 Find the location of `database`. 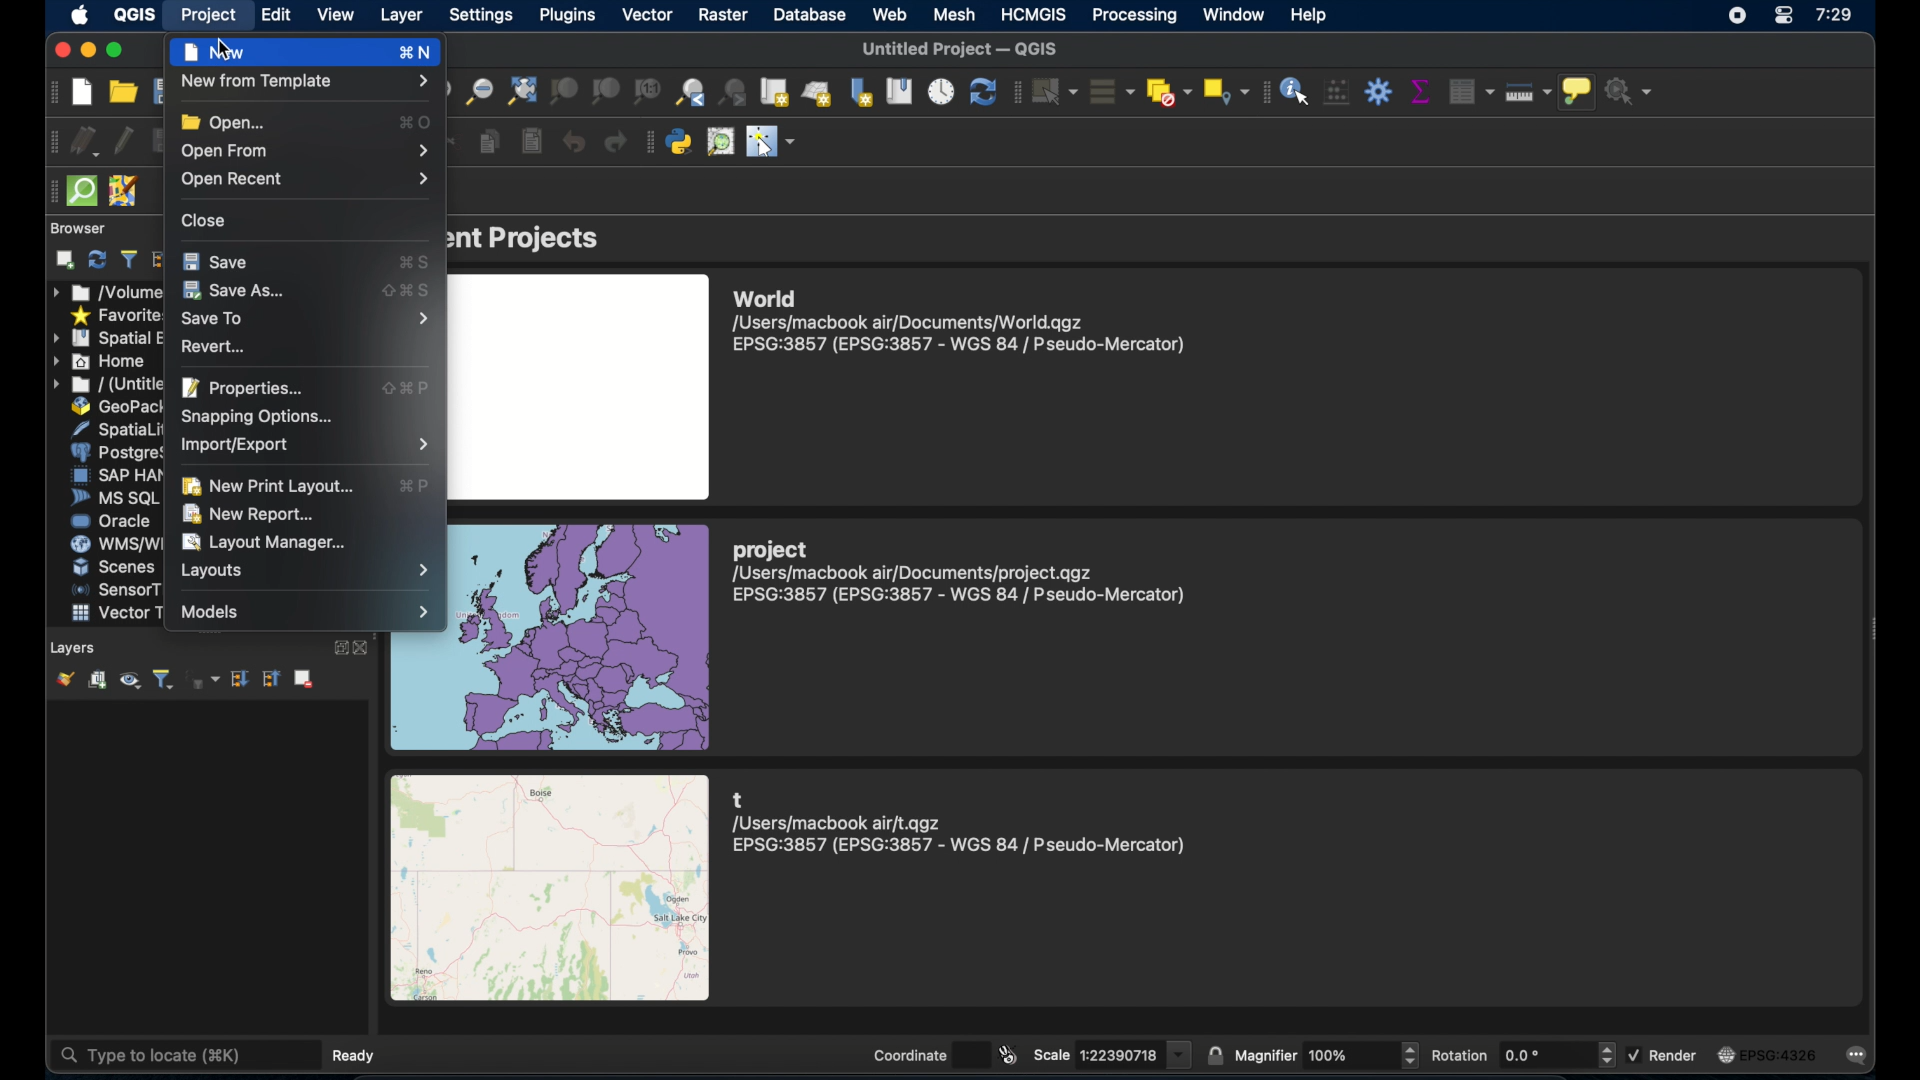

database is located at coordinates (812, 16).